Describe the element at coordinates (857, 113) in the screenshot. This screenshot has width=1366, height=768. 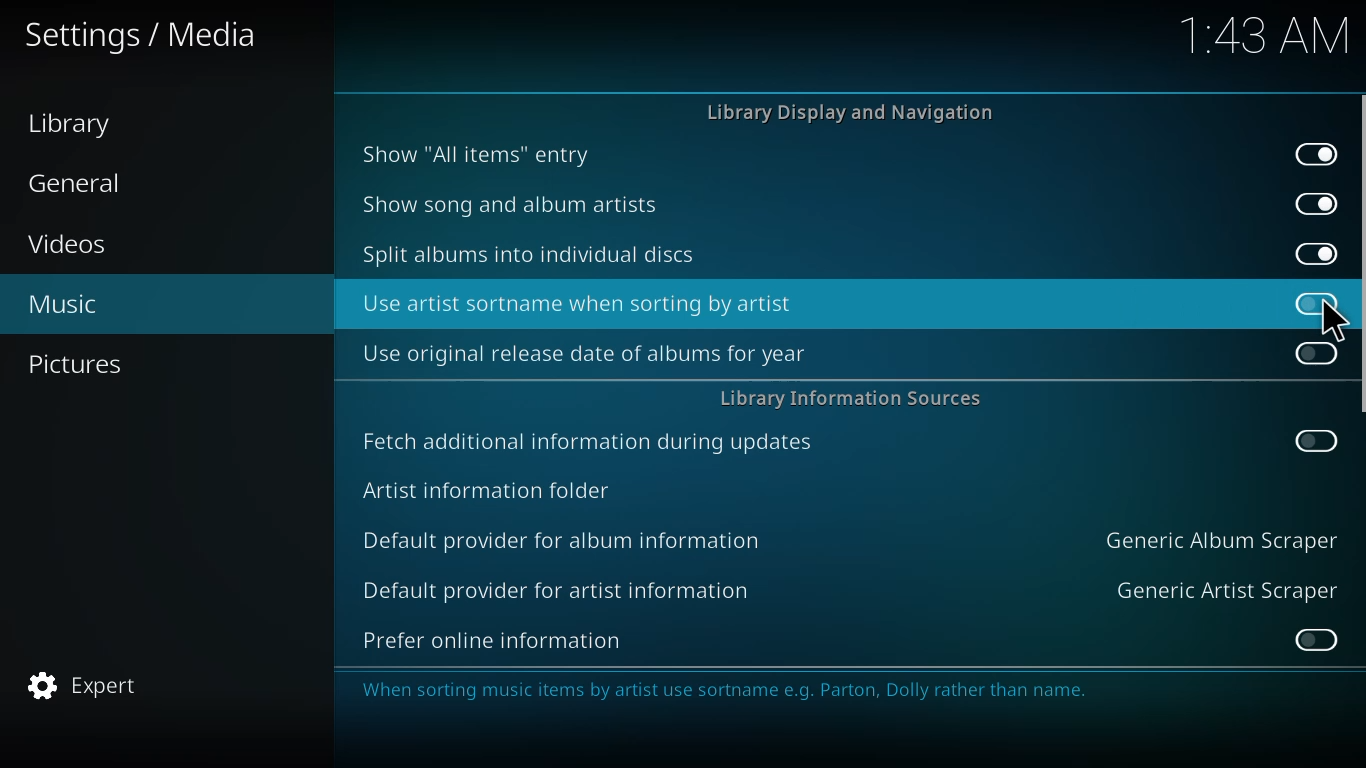
I see `library display ` at that location.